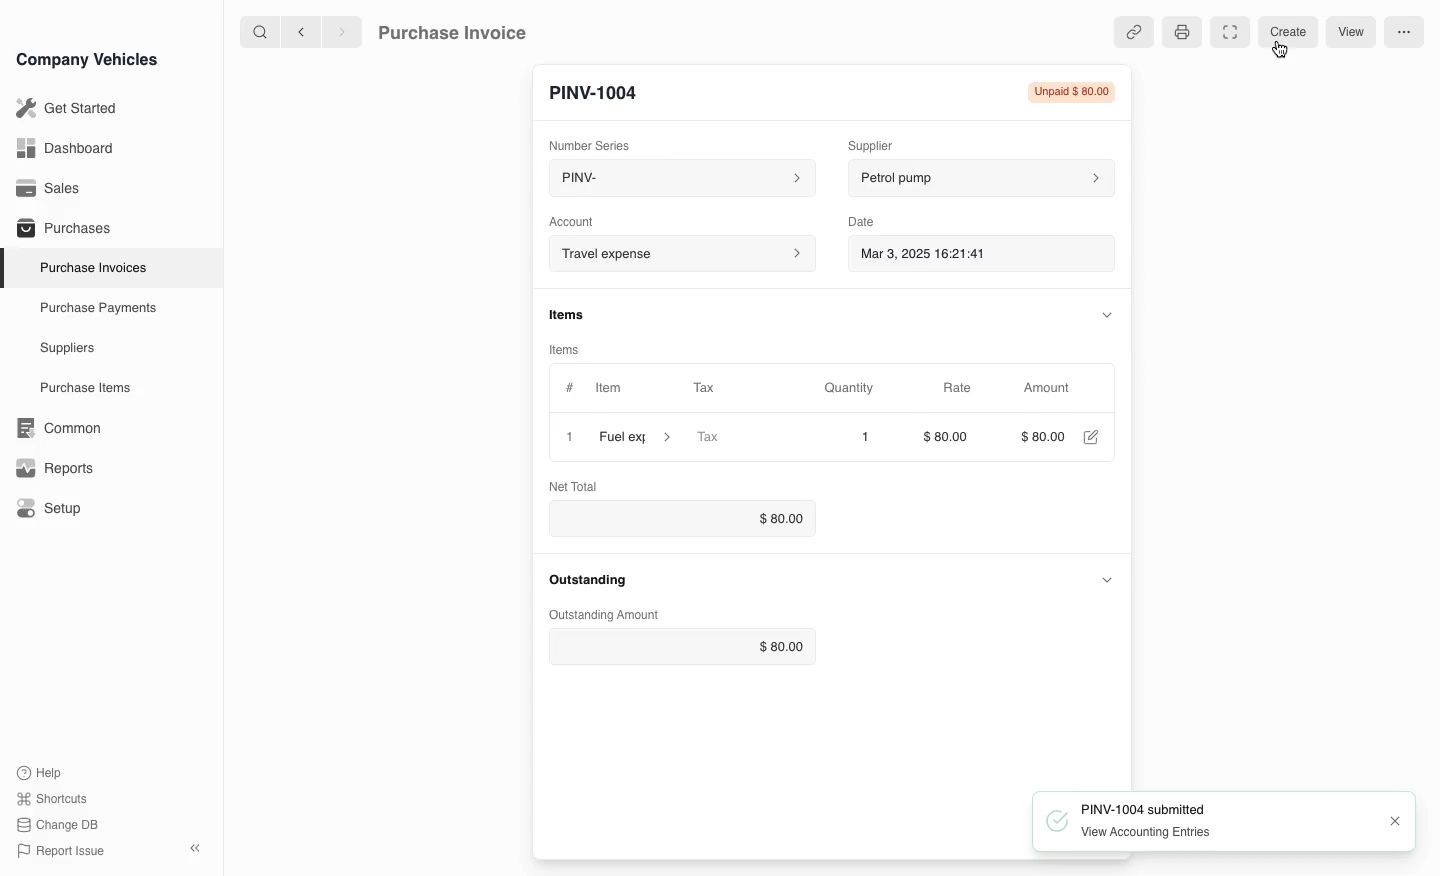 The width and height of the screenshot is (1440, 876). Describe the element at coordinates (959, 388) in the screenshot. I see `Rate` at that location.